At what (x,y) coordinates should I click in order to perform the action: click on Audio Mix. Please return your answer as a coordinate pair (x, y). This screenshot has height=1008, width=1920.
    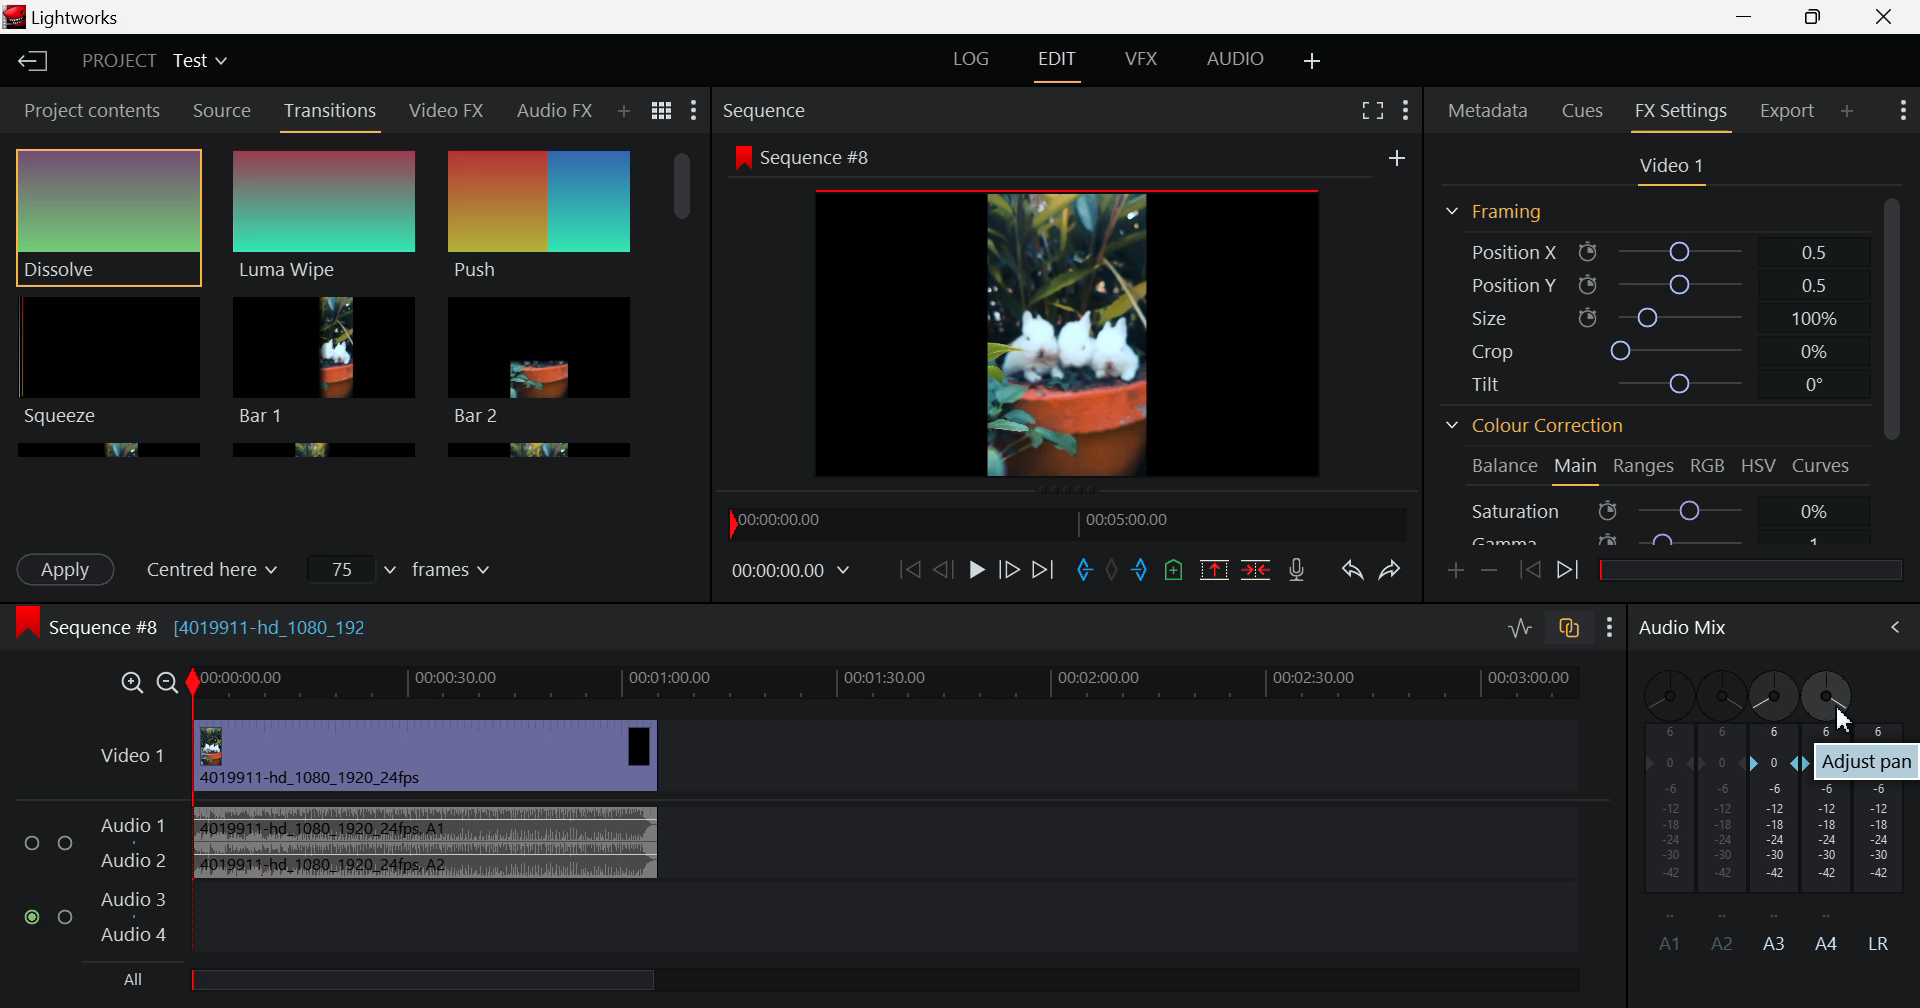
    Looking at the image, I should click on (1681, 631).